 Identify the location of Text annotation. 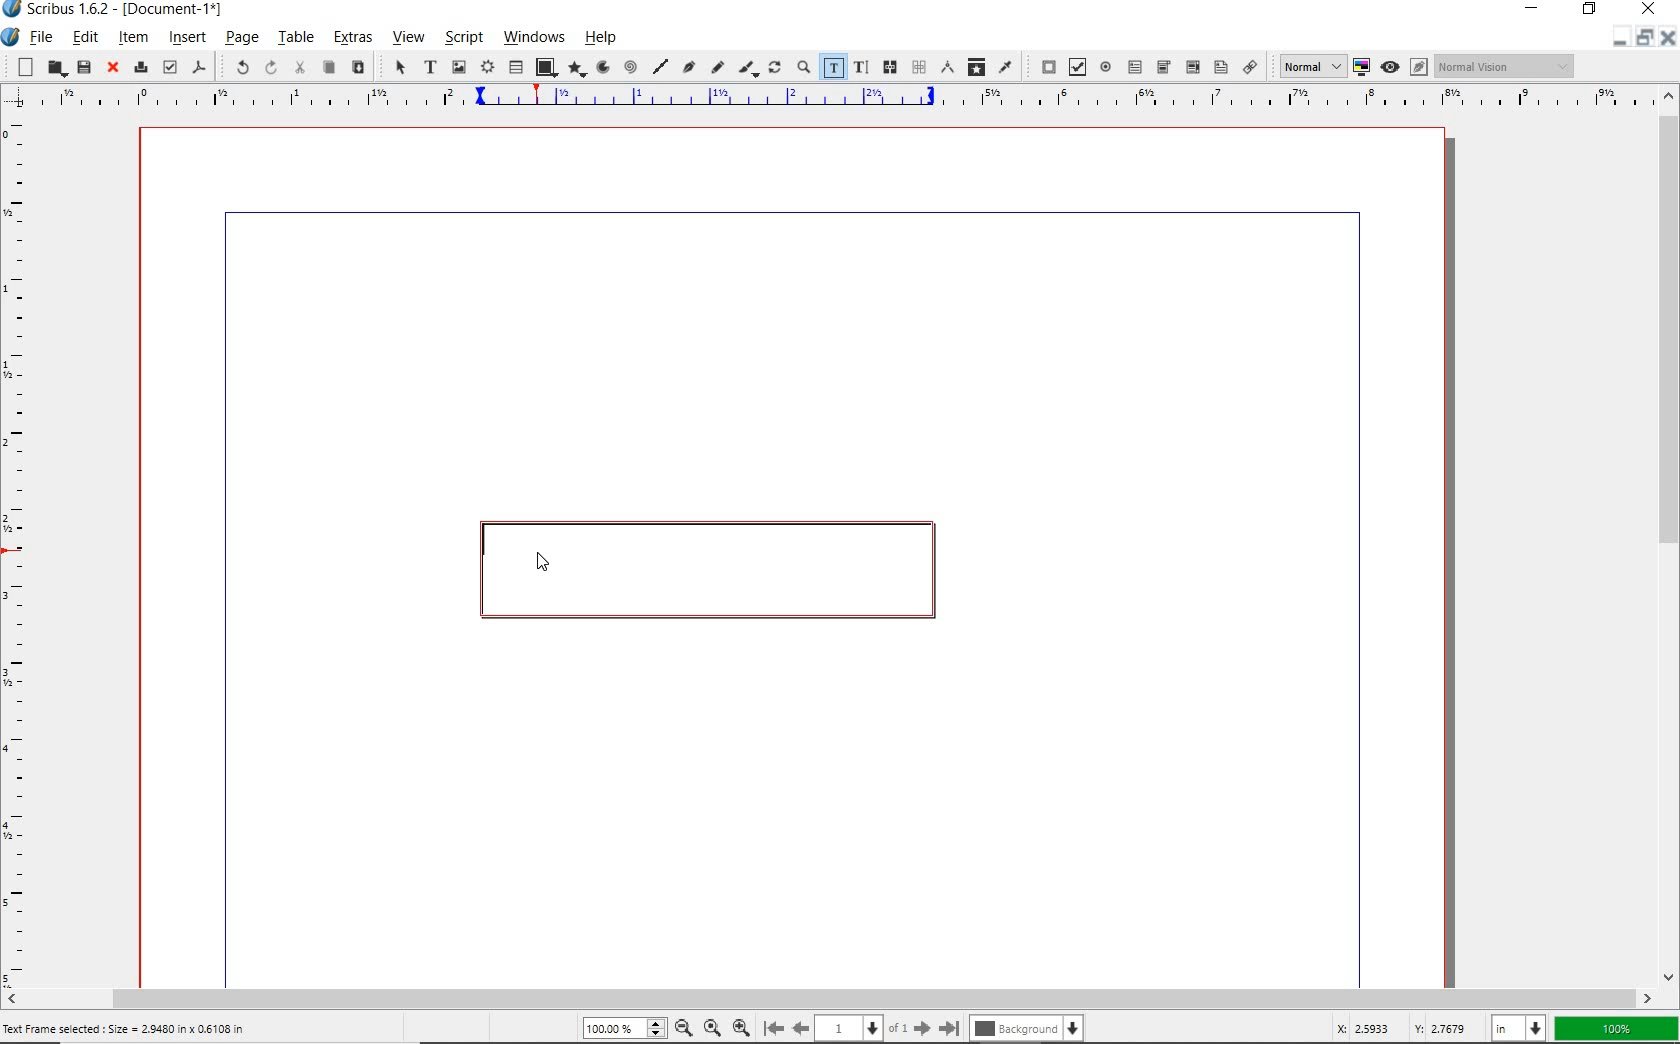
(1220, 69).